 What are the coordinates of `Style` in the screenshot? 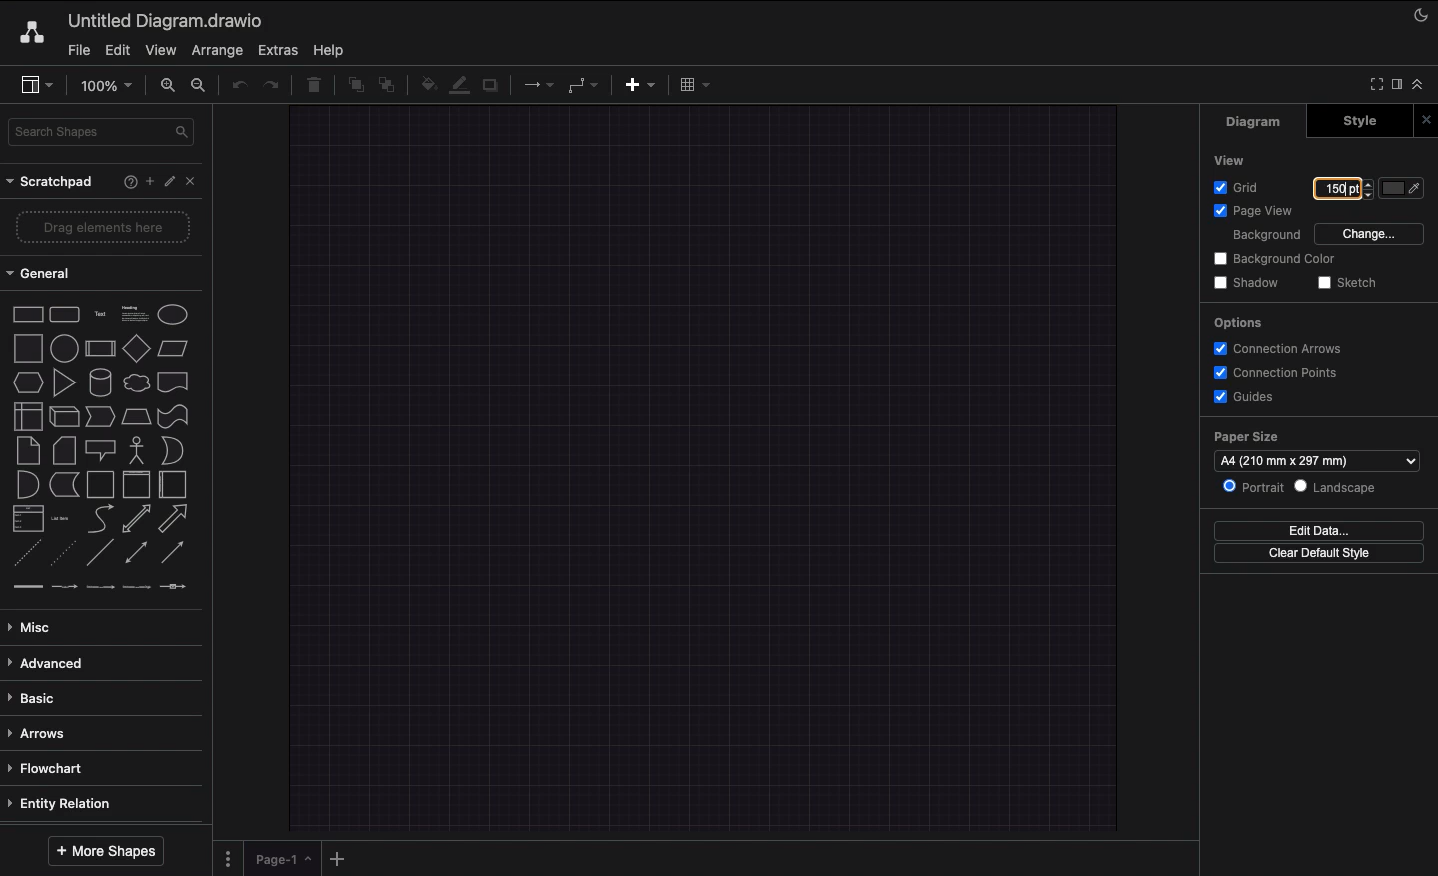 It's located at (1351, 122).